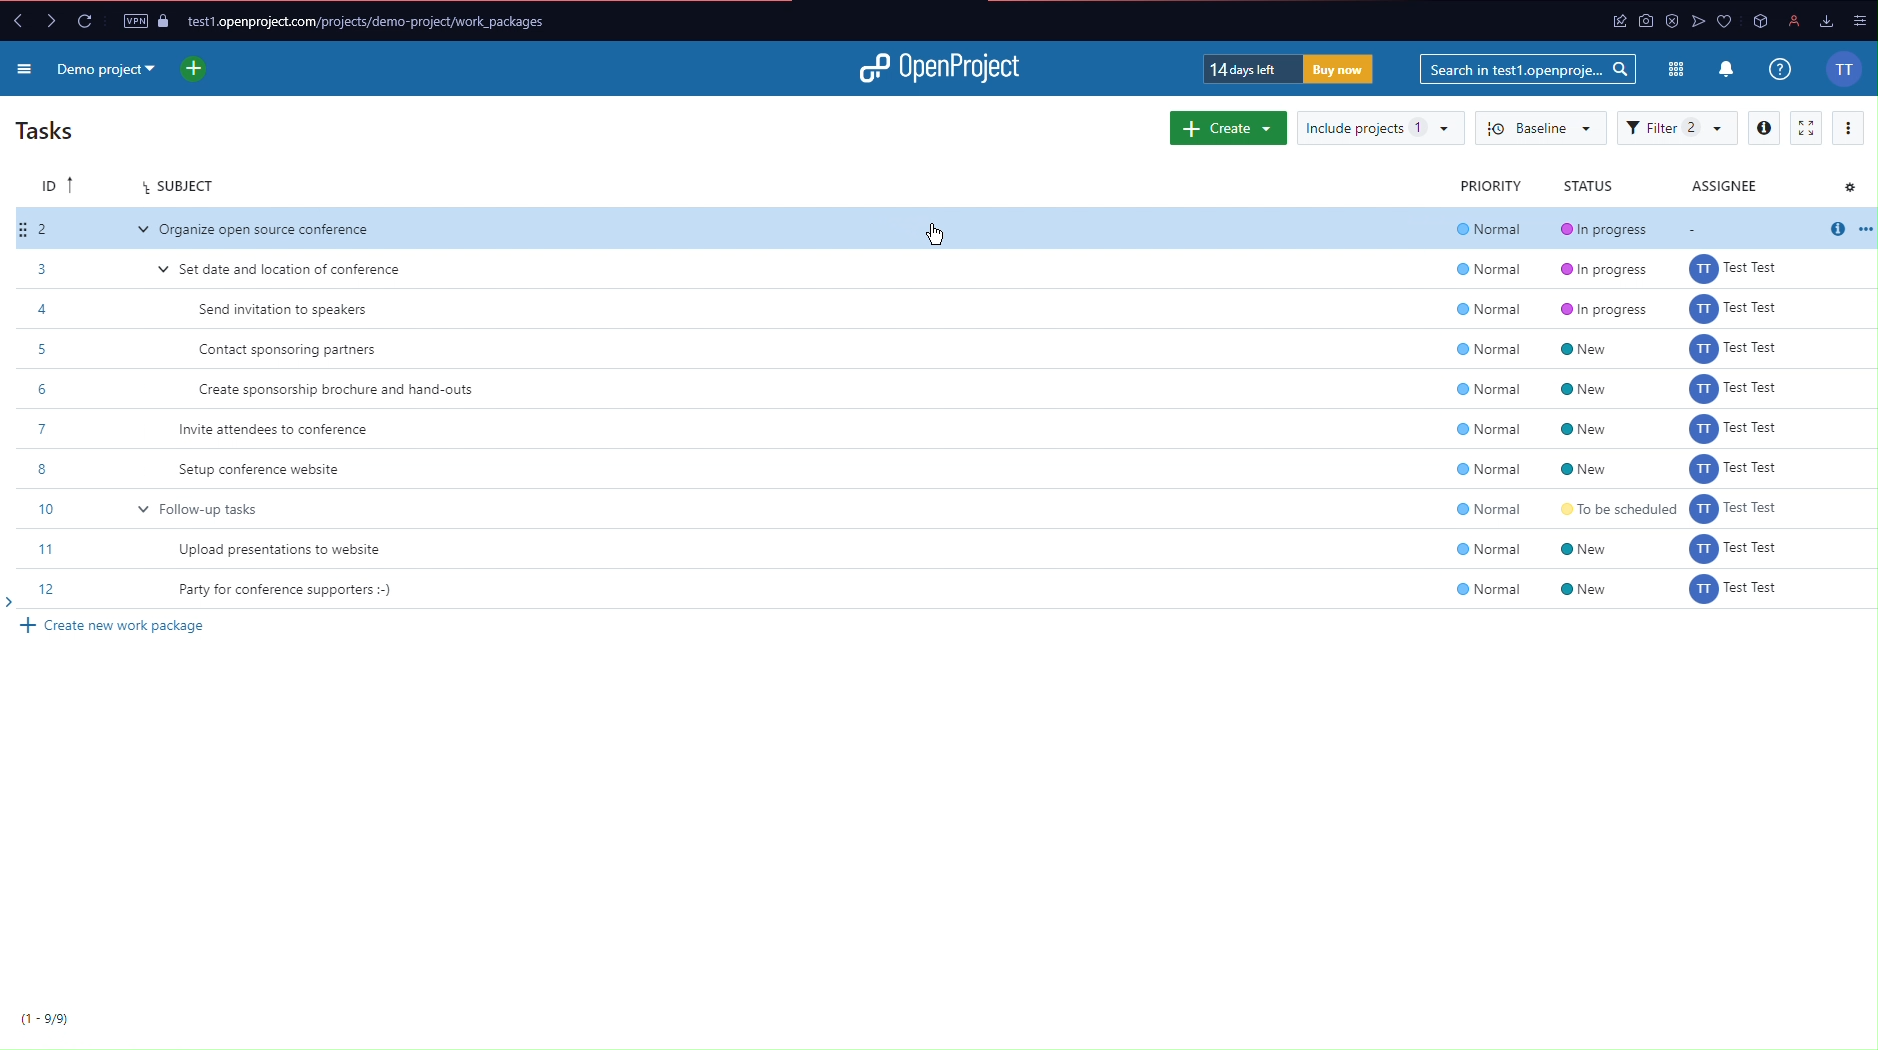  I want to click on Create sponsorship brochure and hand-outs, so click(354, 387).